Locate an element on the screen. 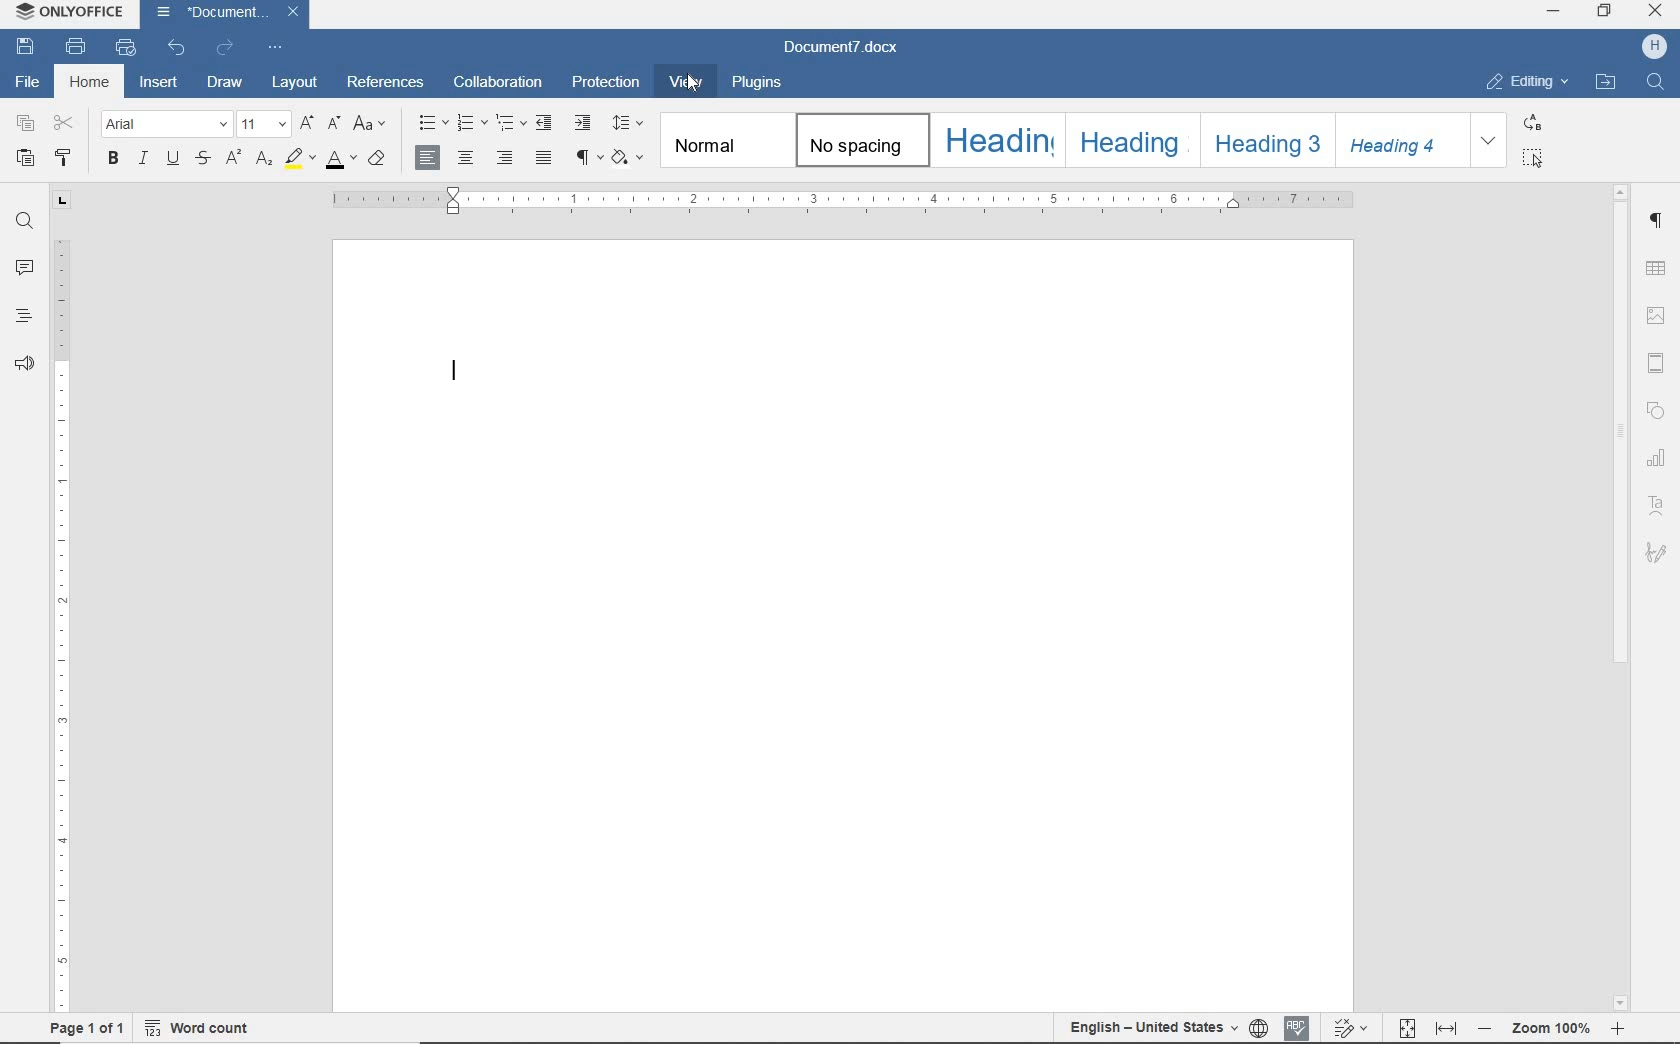  HP is located at coordinates (1652, 48).